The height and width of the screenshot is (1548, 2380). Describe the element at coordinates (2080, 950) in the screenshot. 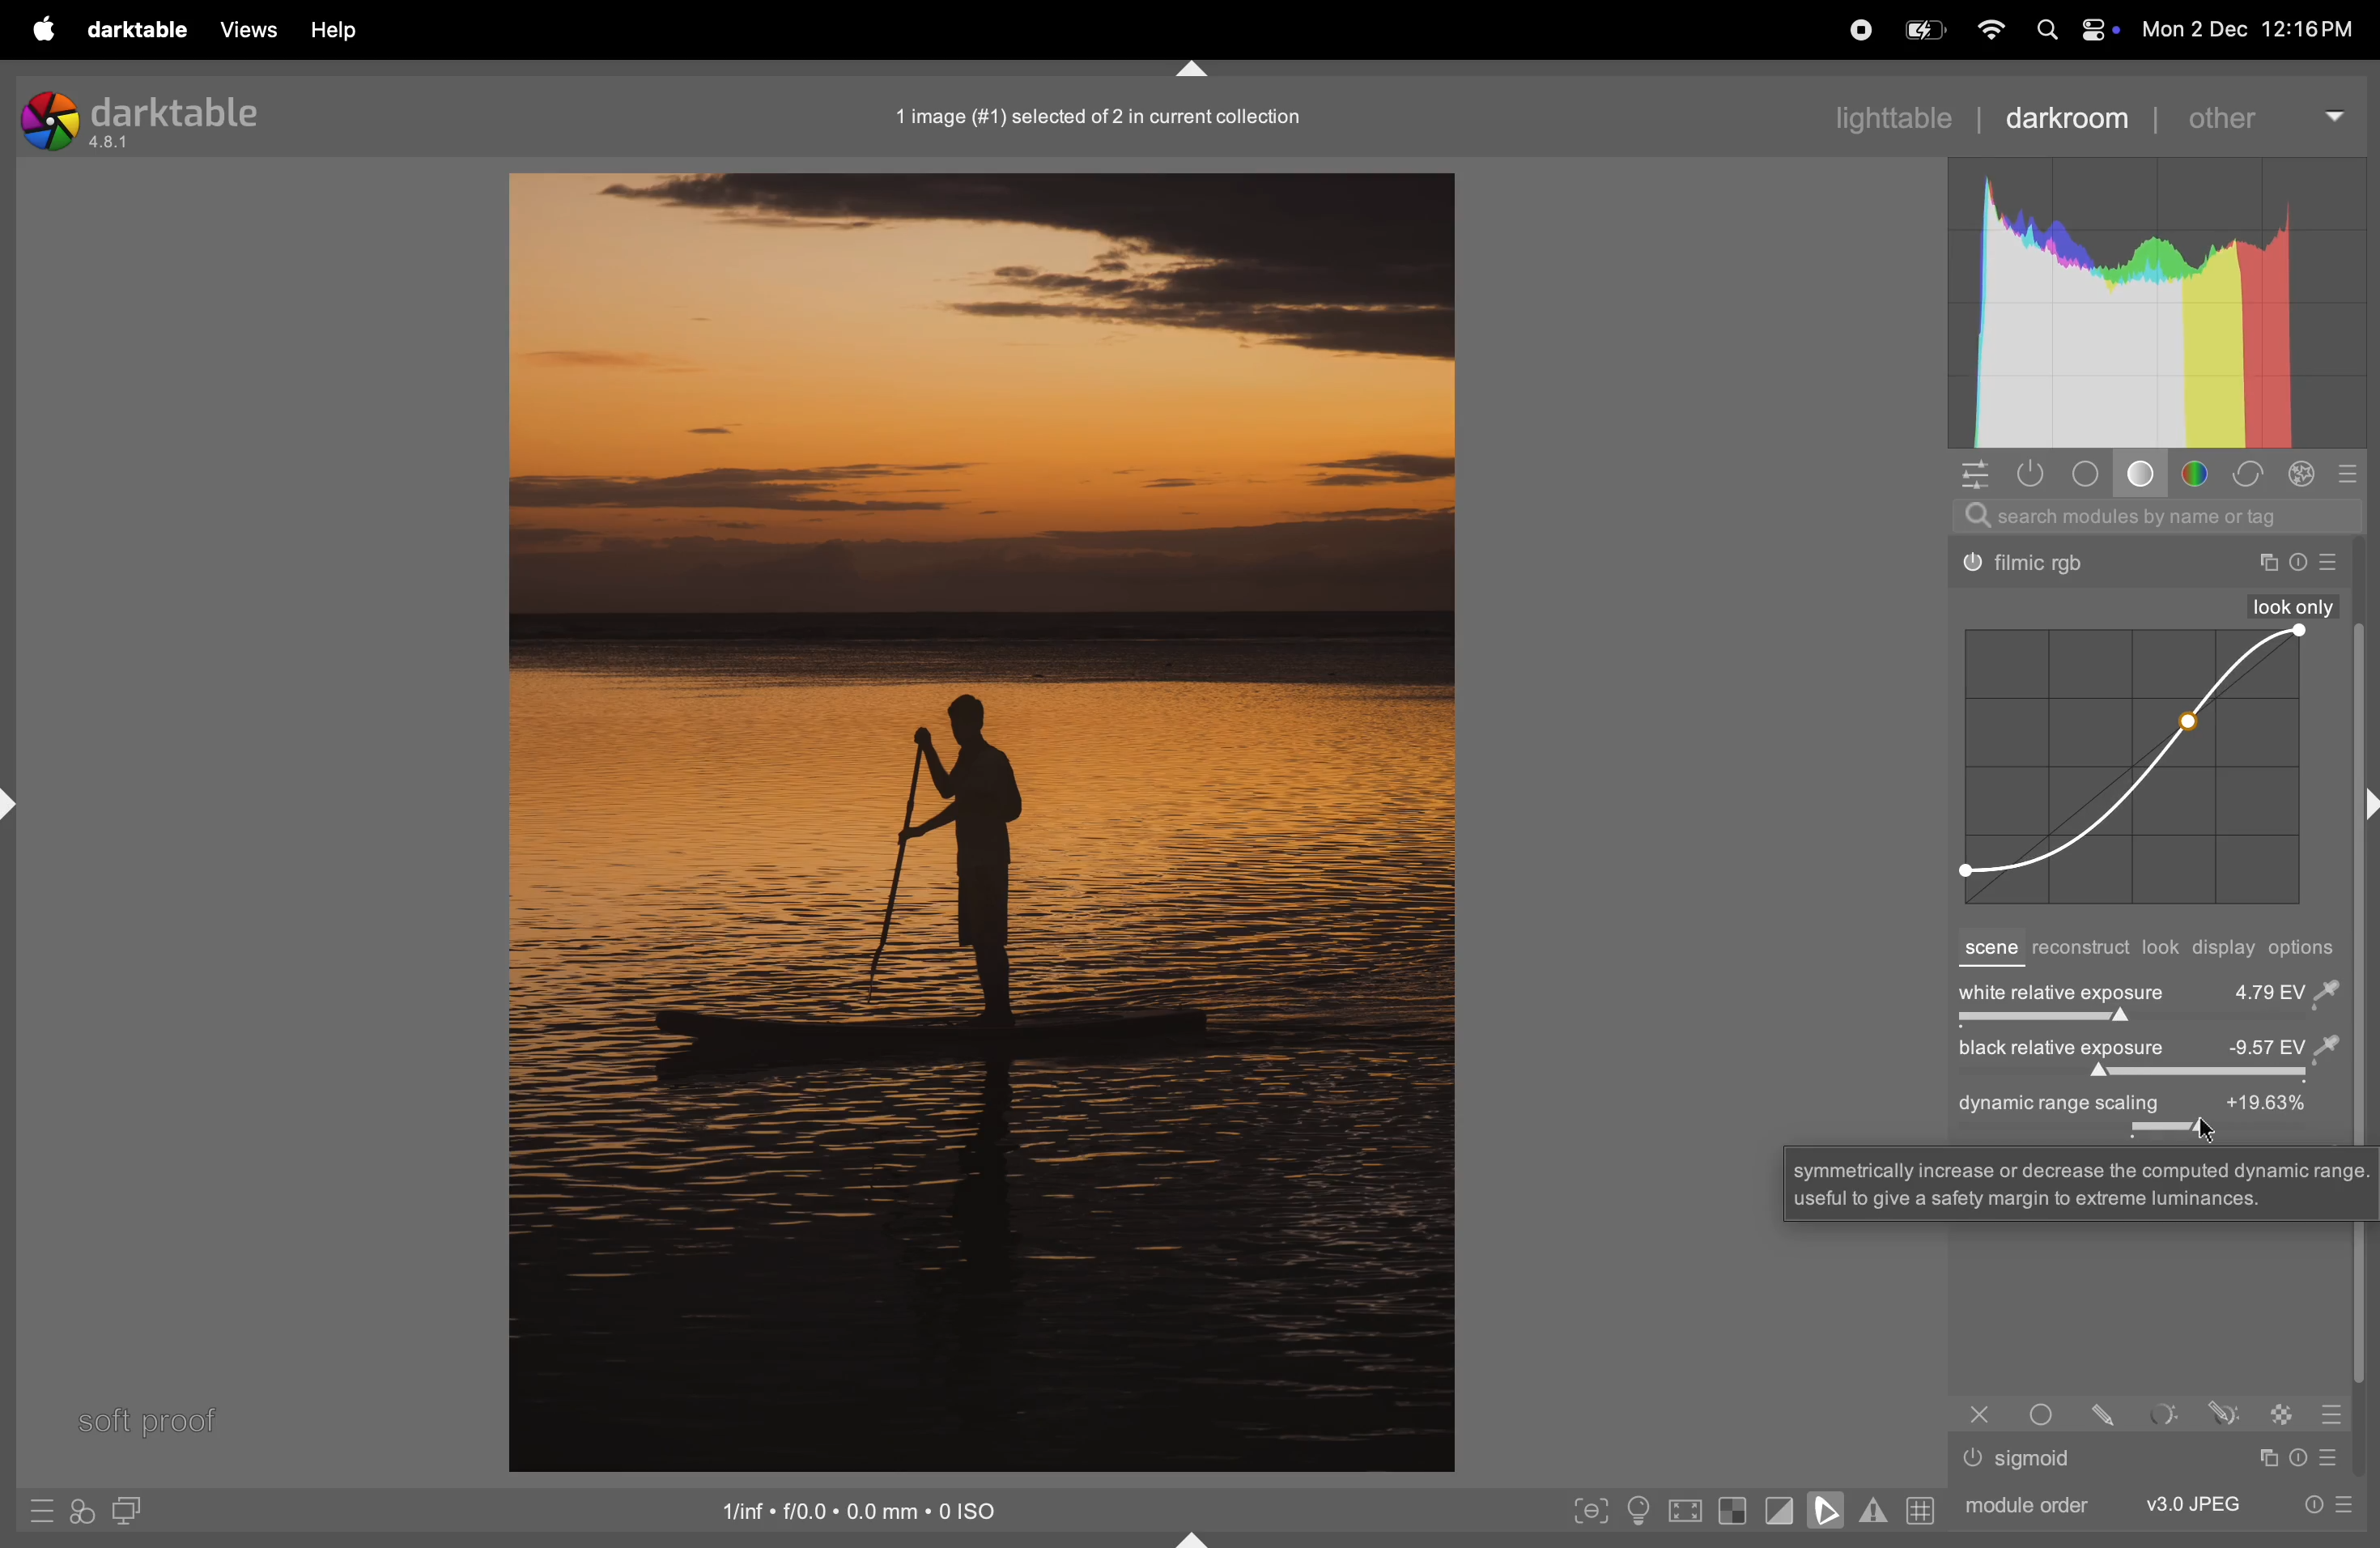

I see `reconstruct` at that location.